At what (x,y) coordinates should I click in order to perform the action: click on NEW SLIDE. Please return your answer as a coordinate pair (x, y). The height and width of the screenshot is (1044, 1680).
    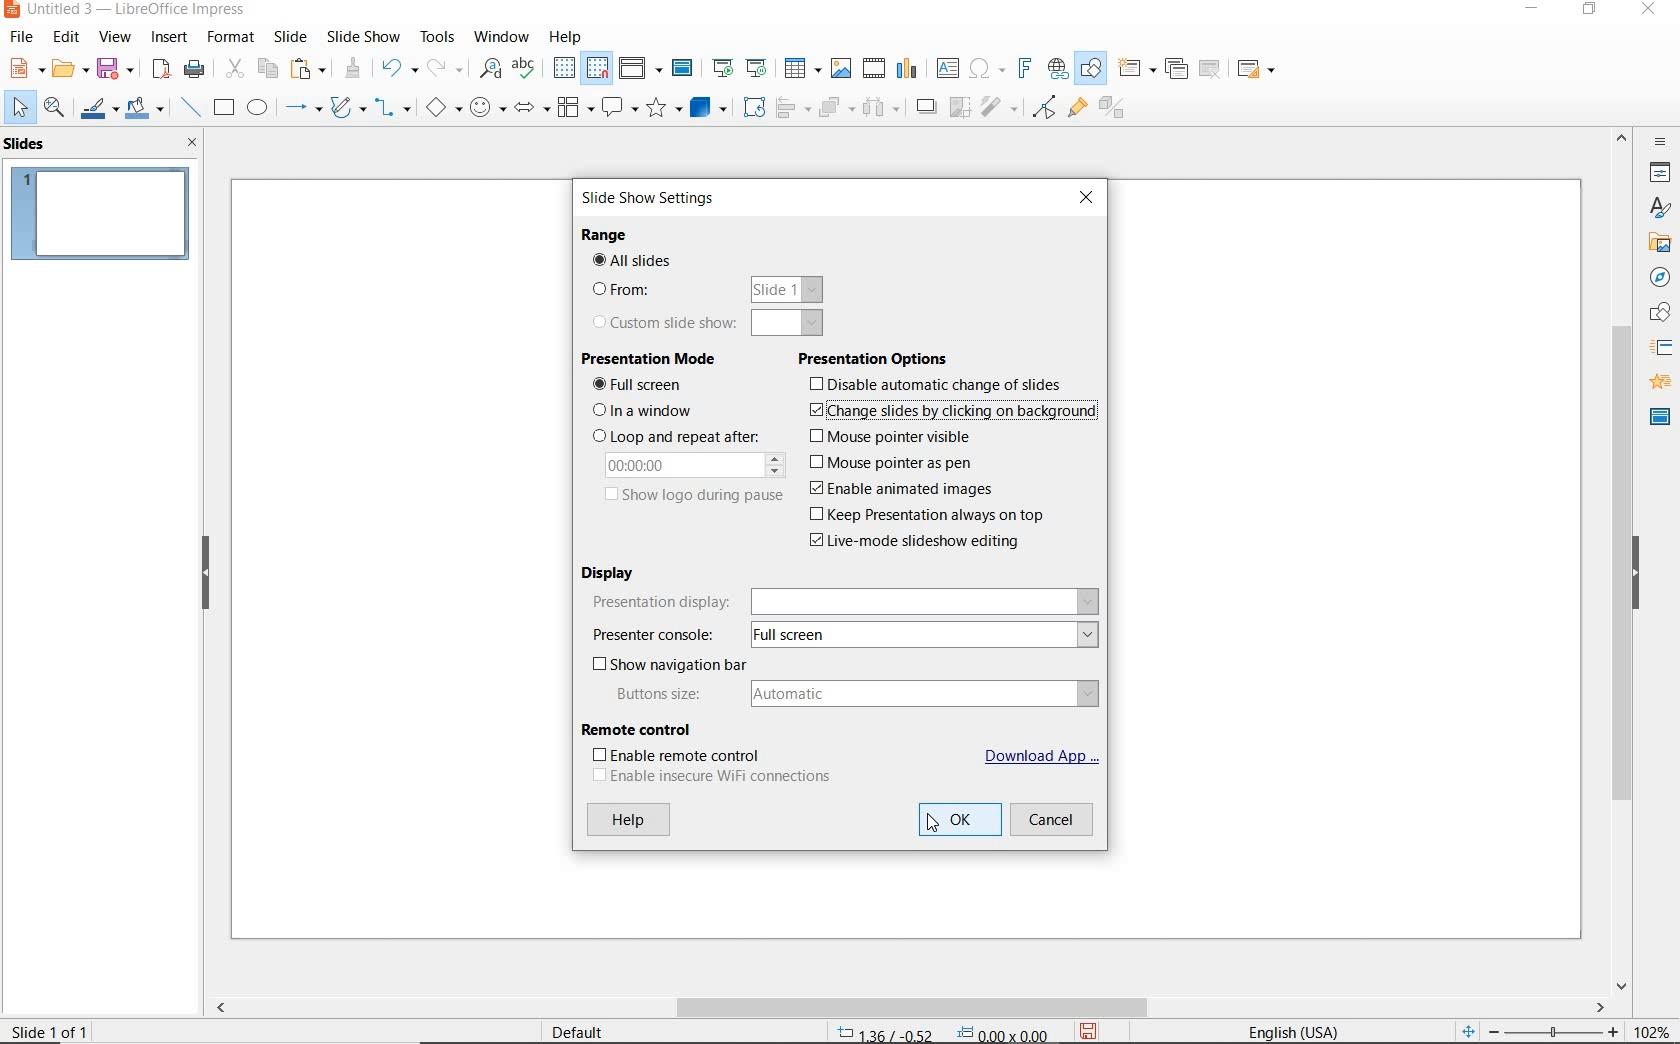
    Looking at the image, I should click on (1136, 69).